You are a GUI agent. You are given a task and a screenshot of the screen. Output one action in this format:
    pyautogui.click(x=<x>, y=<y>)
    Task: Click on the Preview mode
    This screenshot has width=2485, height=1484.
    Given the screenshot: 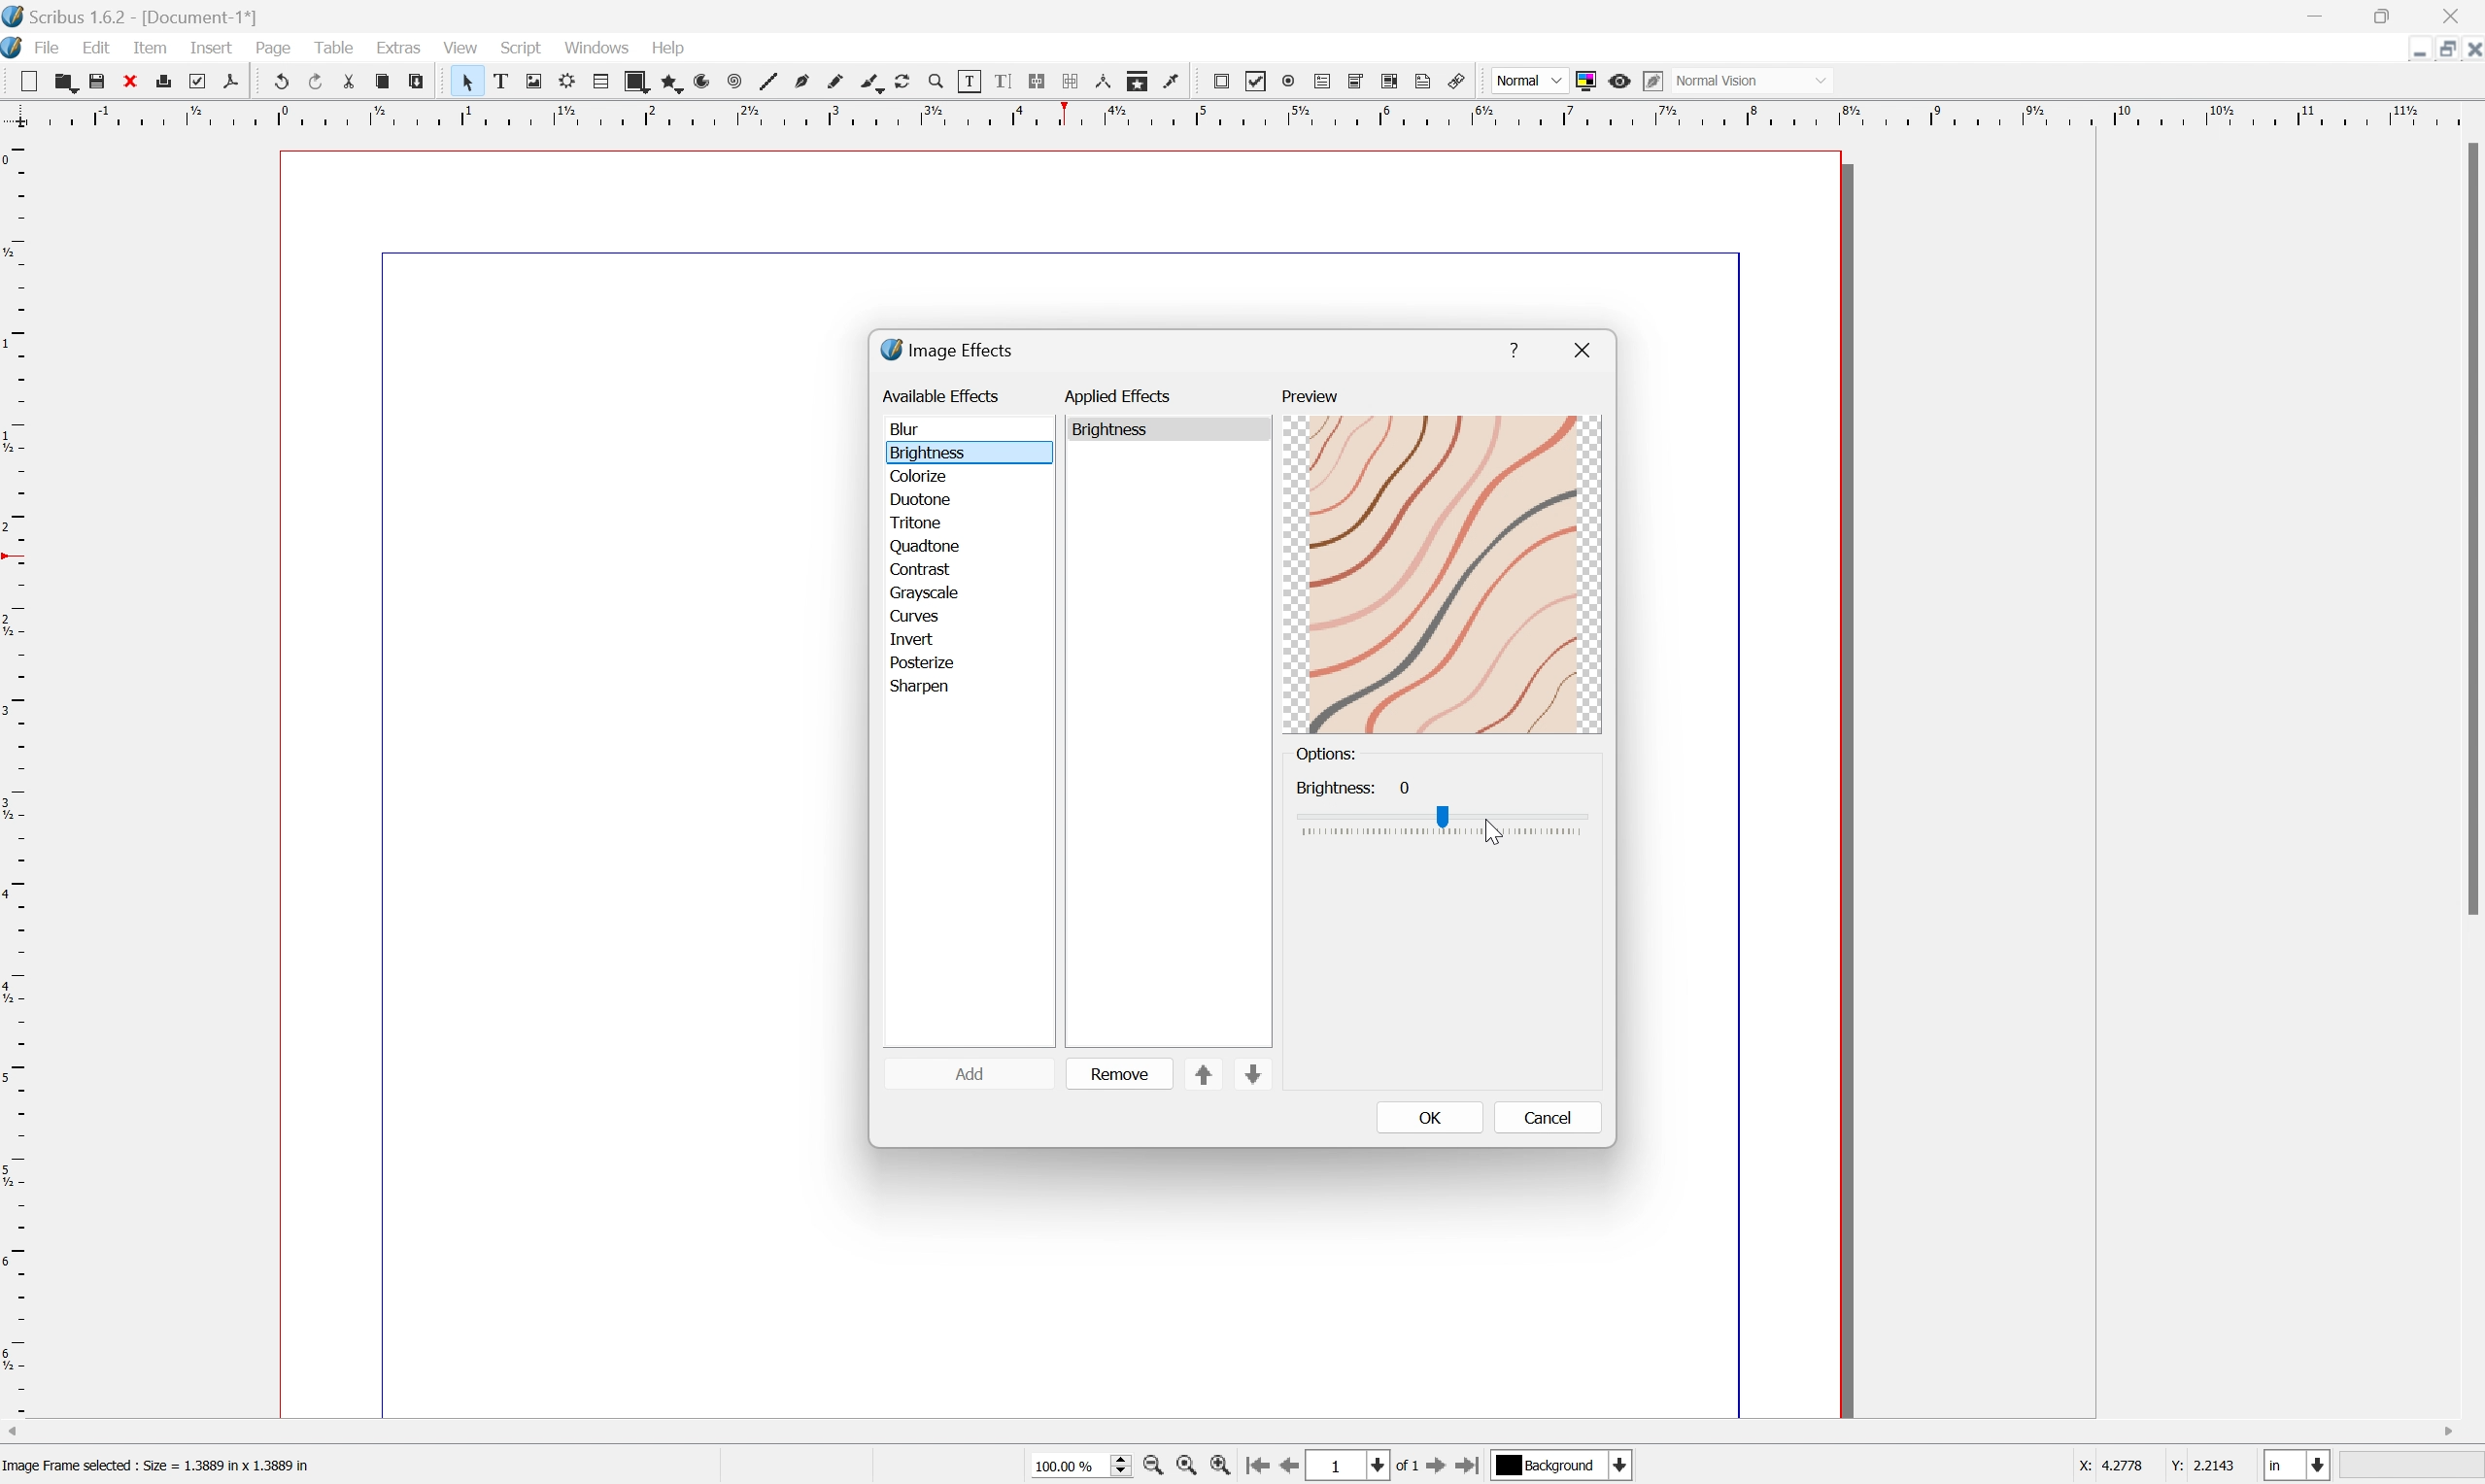 What is the action you would take?
    pyautogui.click(x=1620, y=81)
    